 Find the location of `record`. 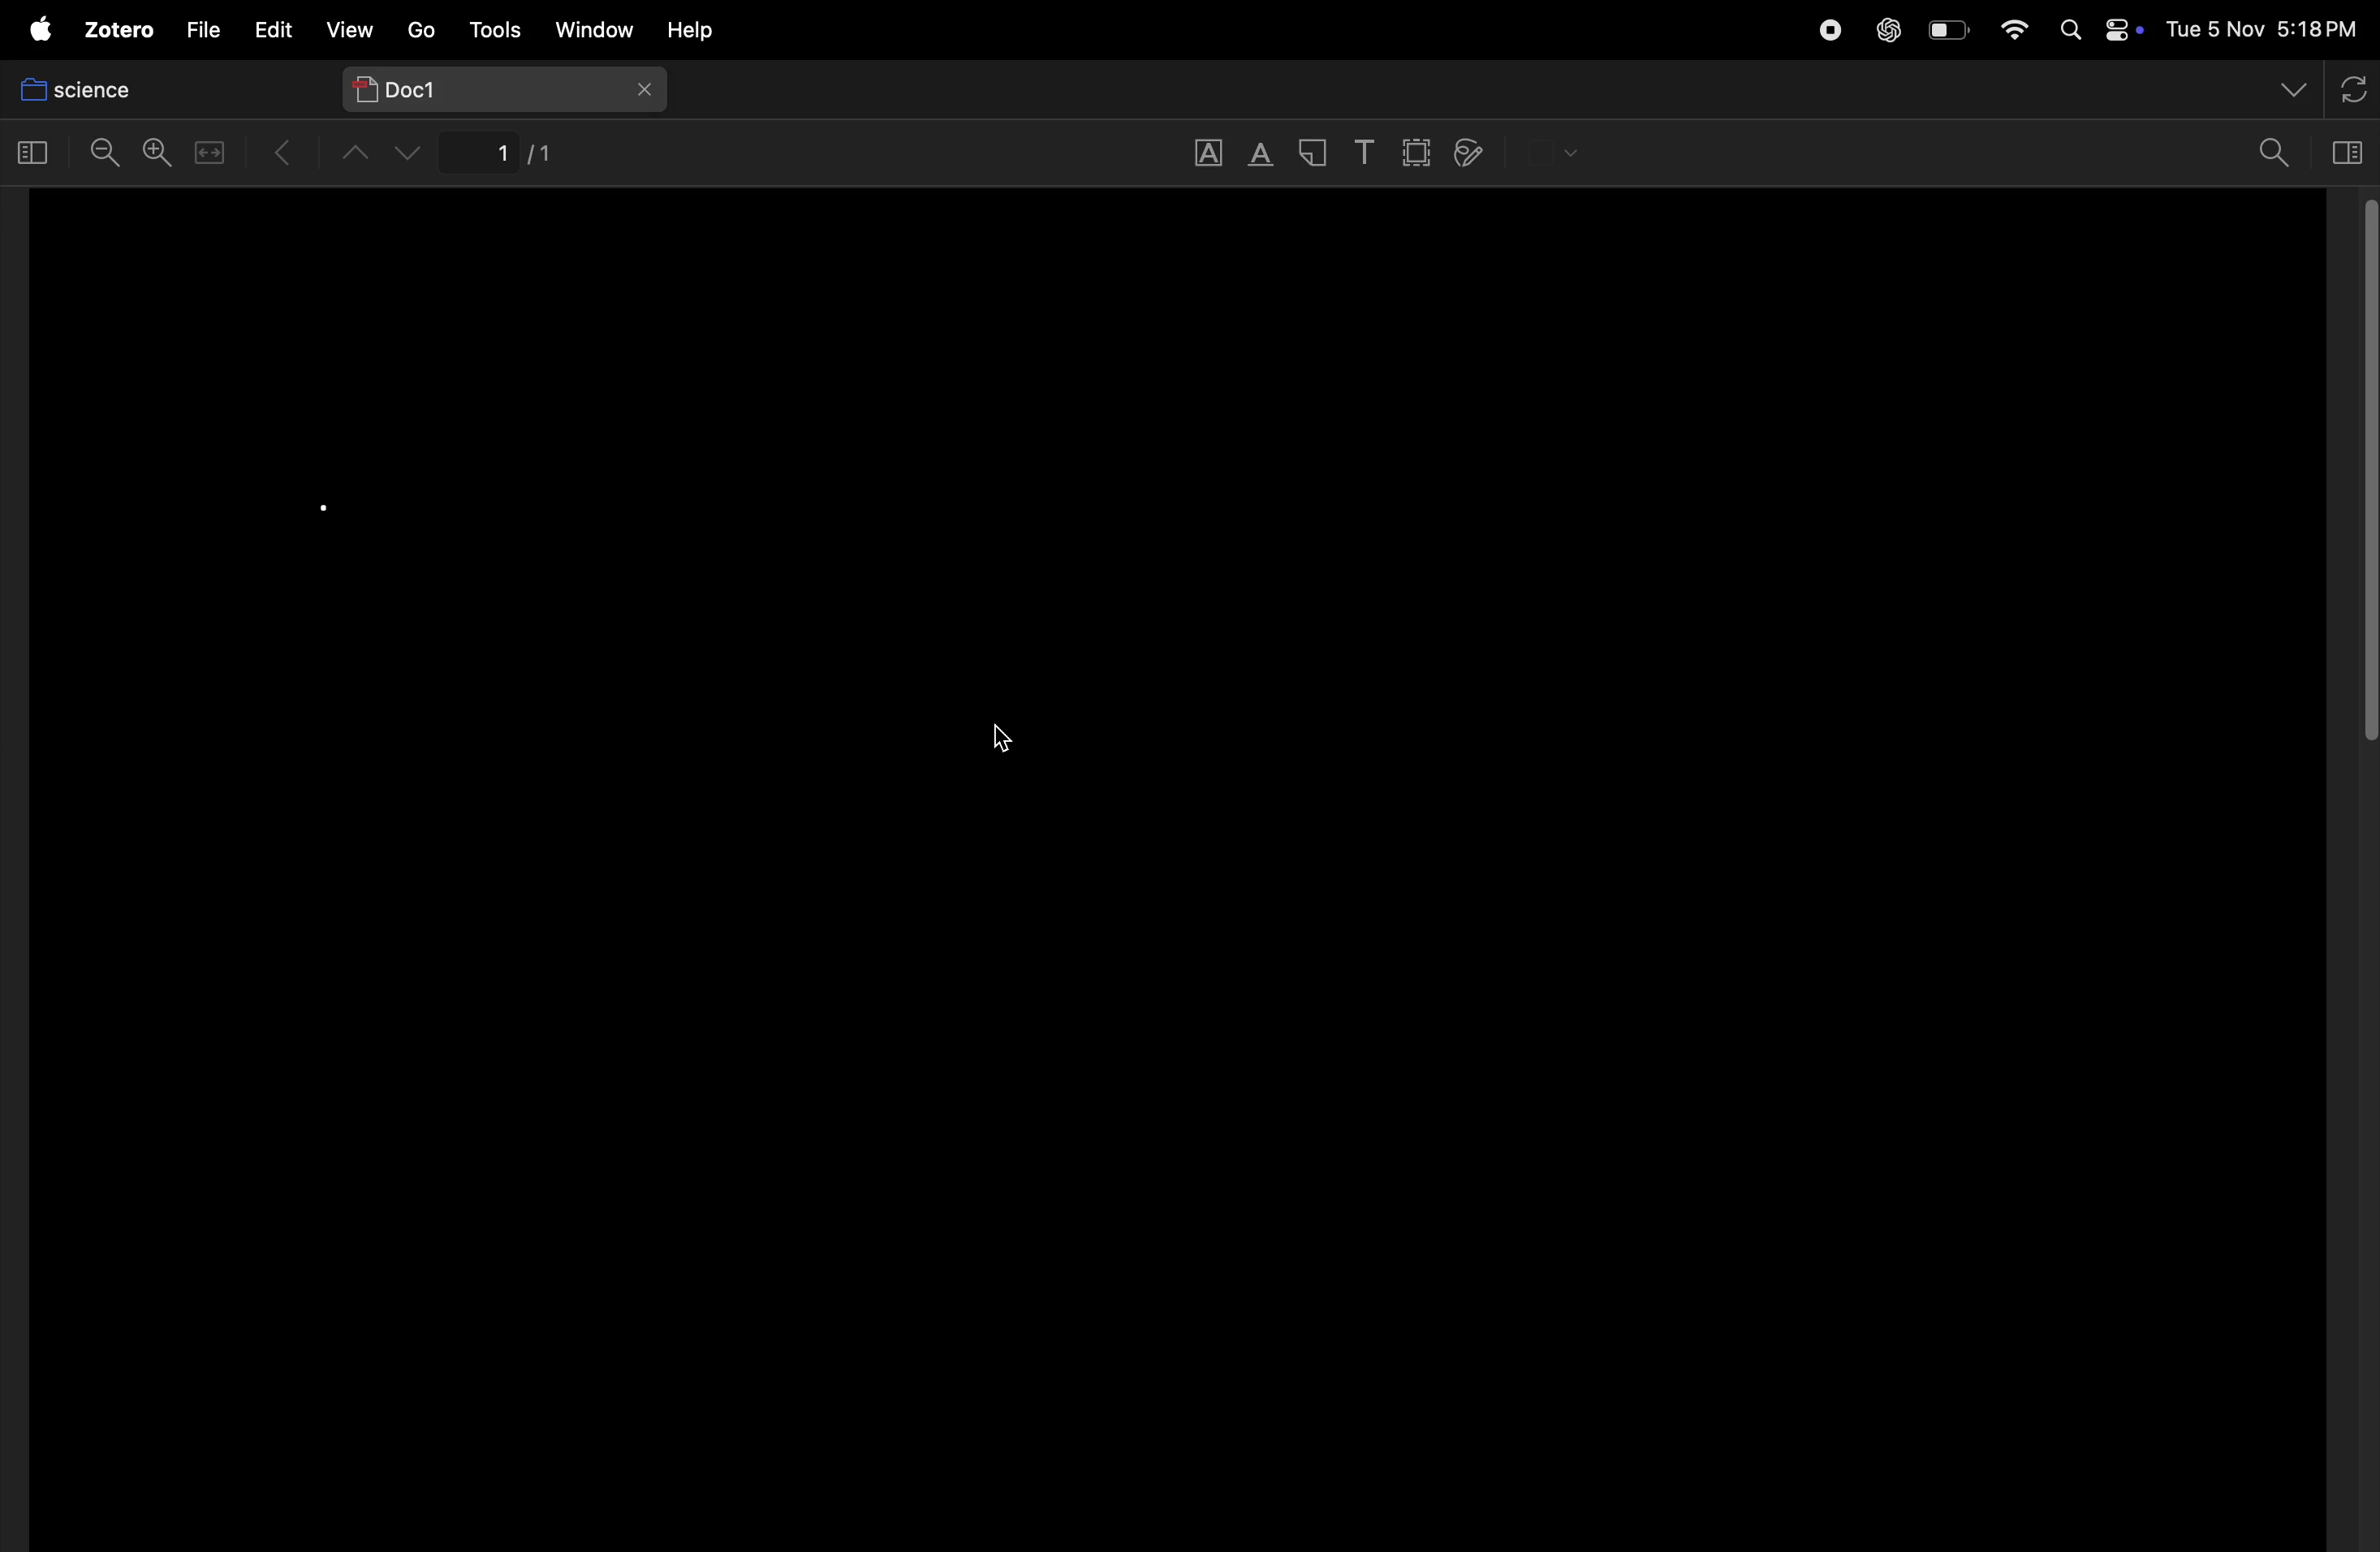

record is located at coordinates (1826, 28).